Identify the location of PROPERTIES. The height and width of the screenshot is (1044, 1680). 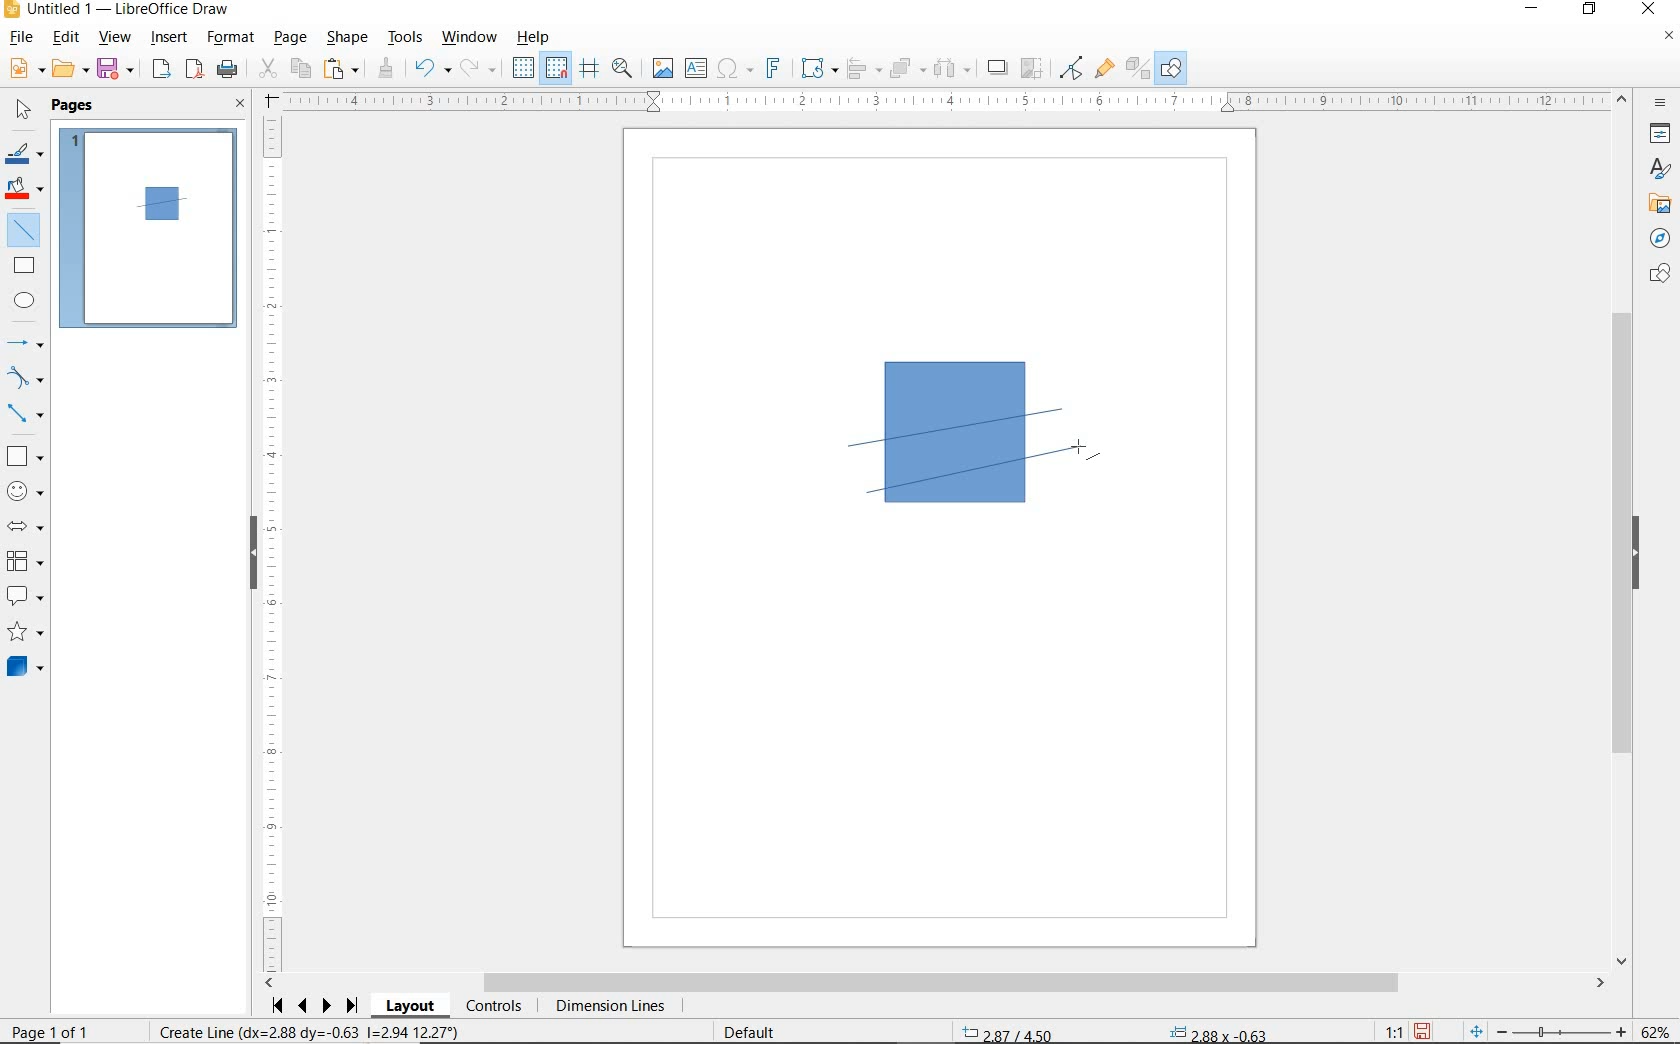
(1657, 136).